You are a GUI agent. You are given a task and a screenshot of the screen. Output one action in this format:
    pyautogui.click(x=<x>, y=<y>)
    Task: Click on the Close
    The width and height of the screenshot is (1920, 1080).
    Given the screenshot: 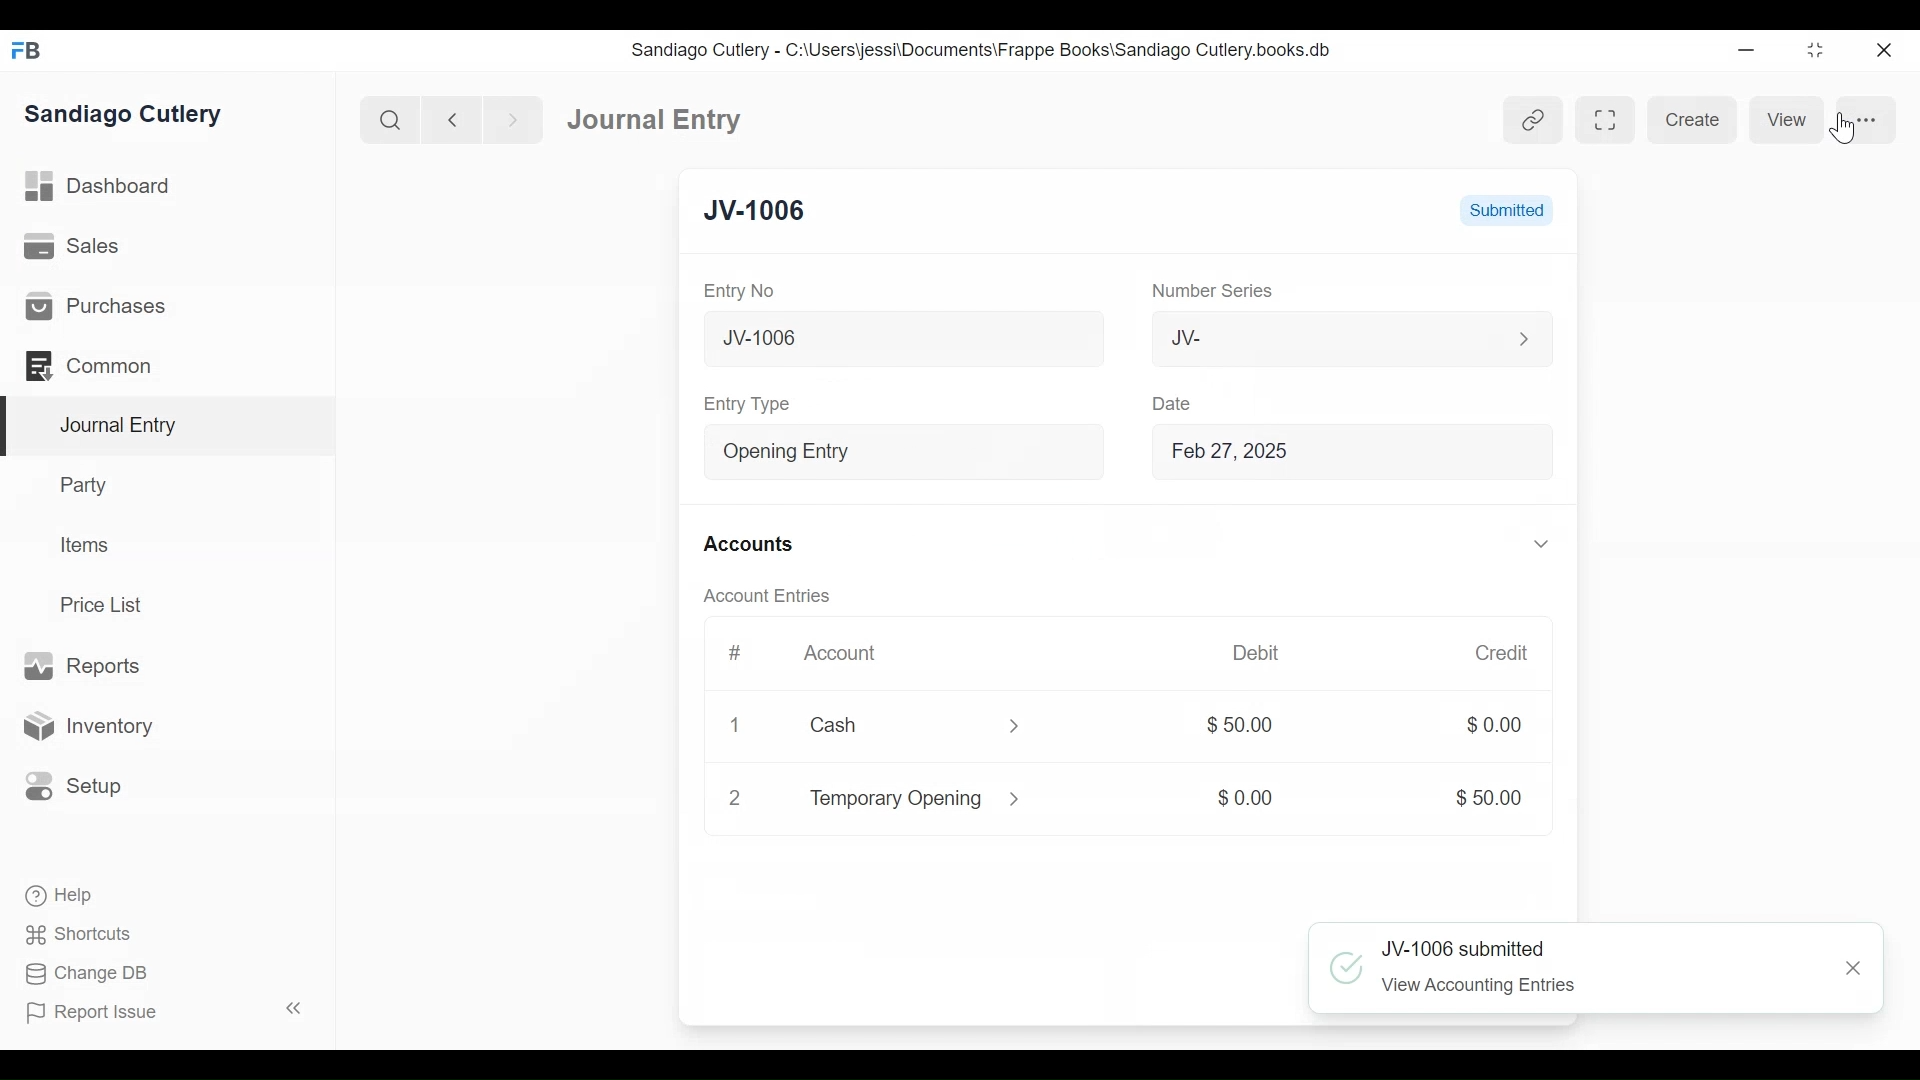 What is the action you would take?
    pyautogui.click(x=1882, y=50)
    